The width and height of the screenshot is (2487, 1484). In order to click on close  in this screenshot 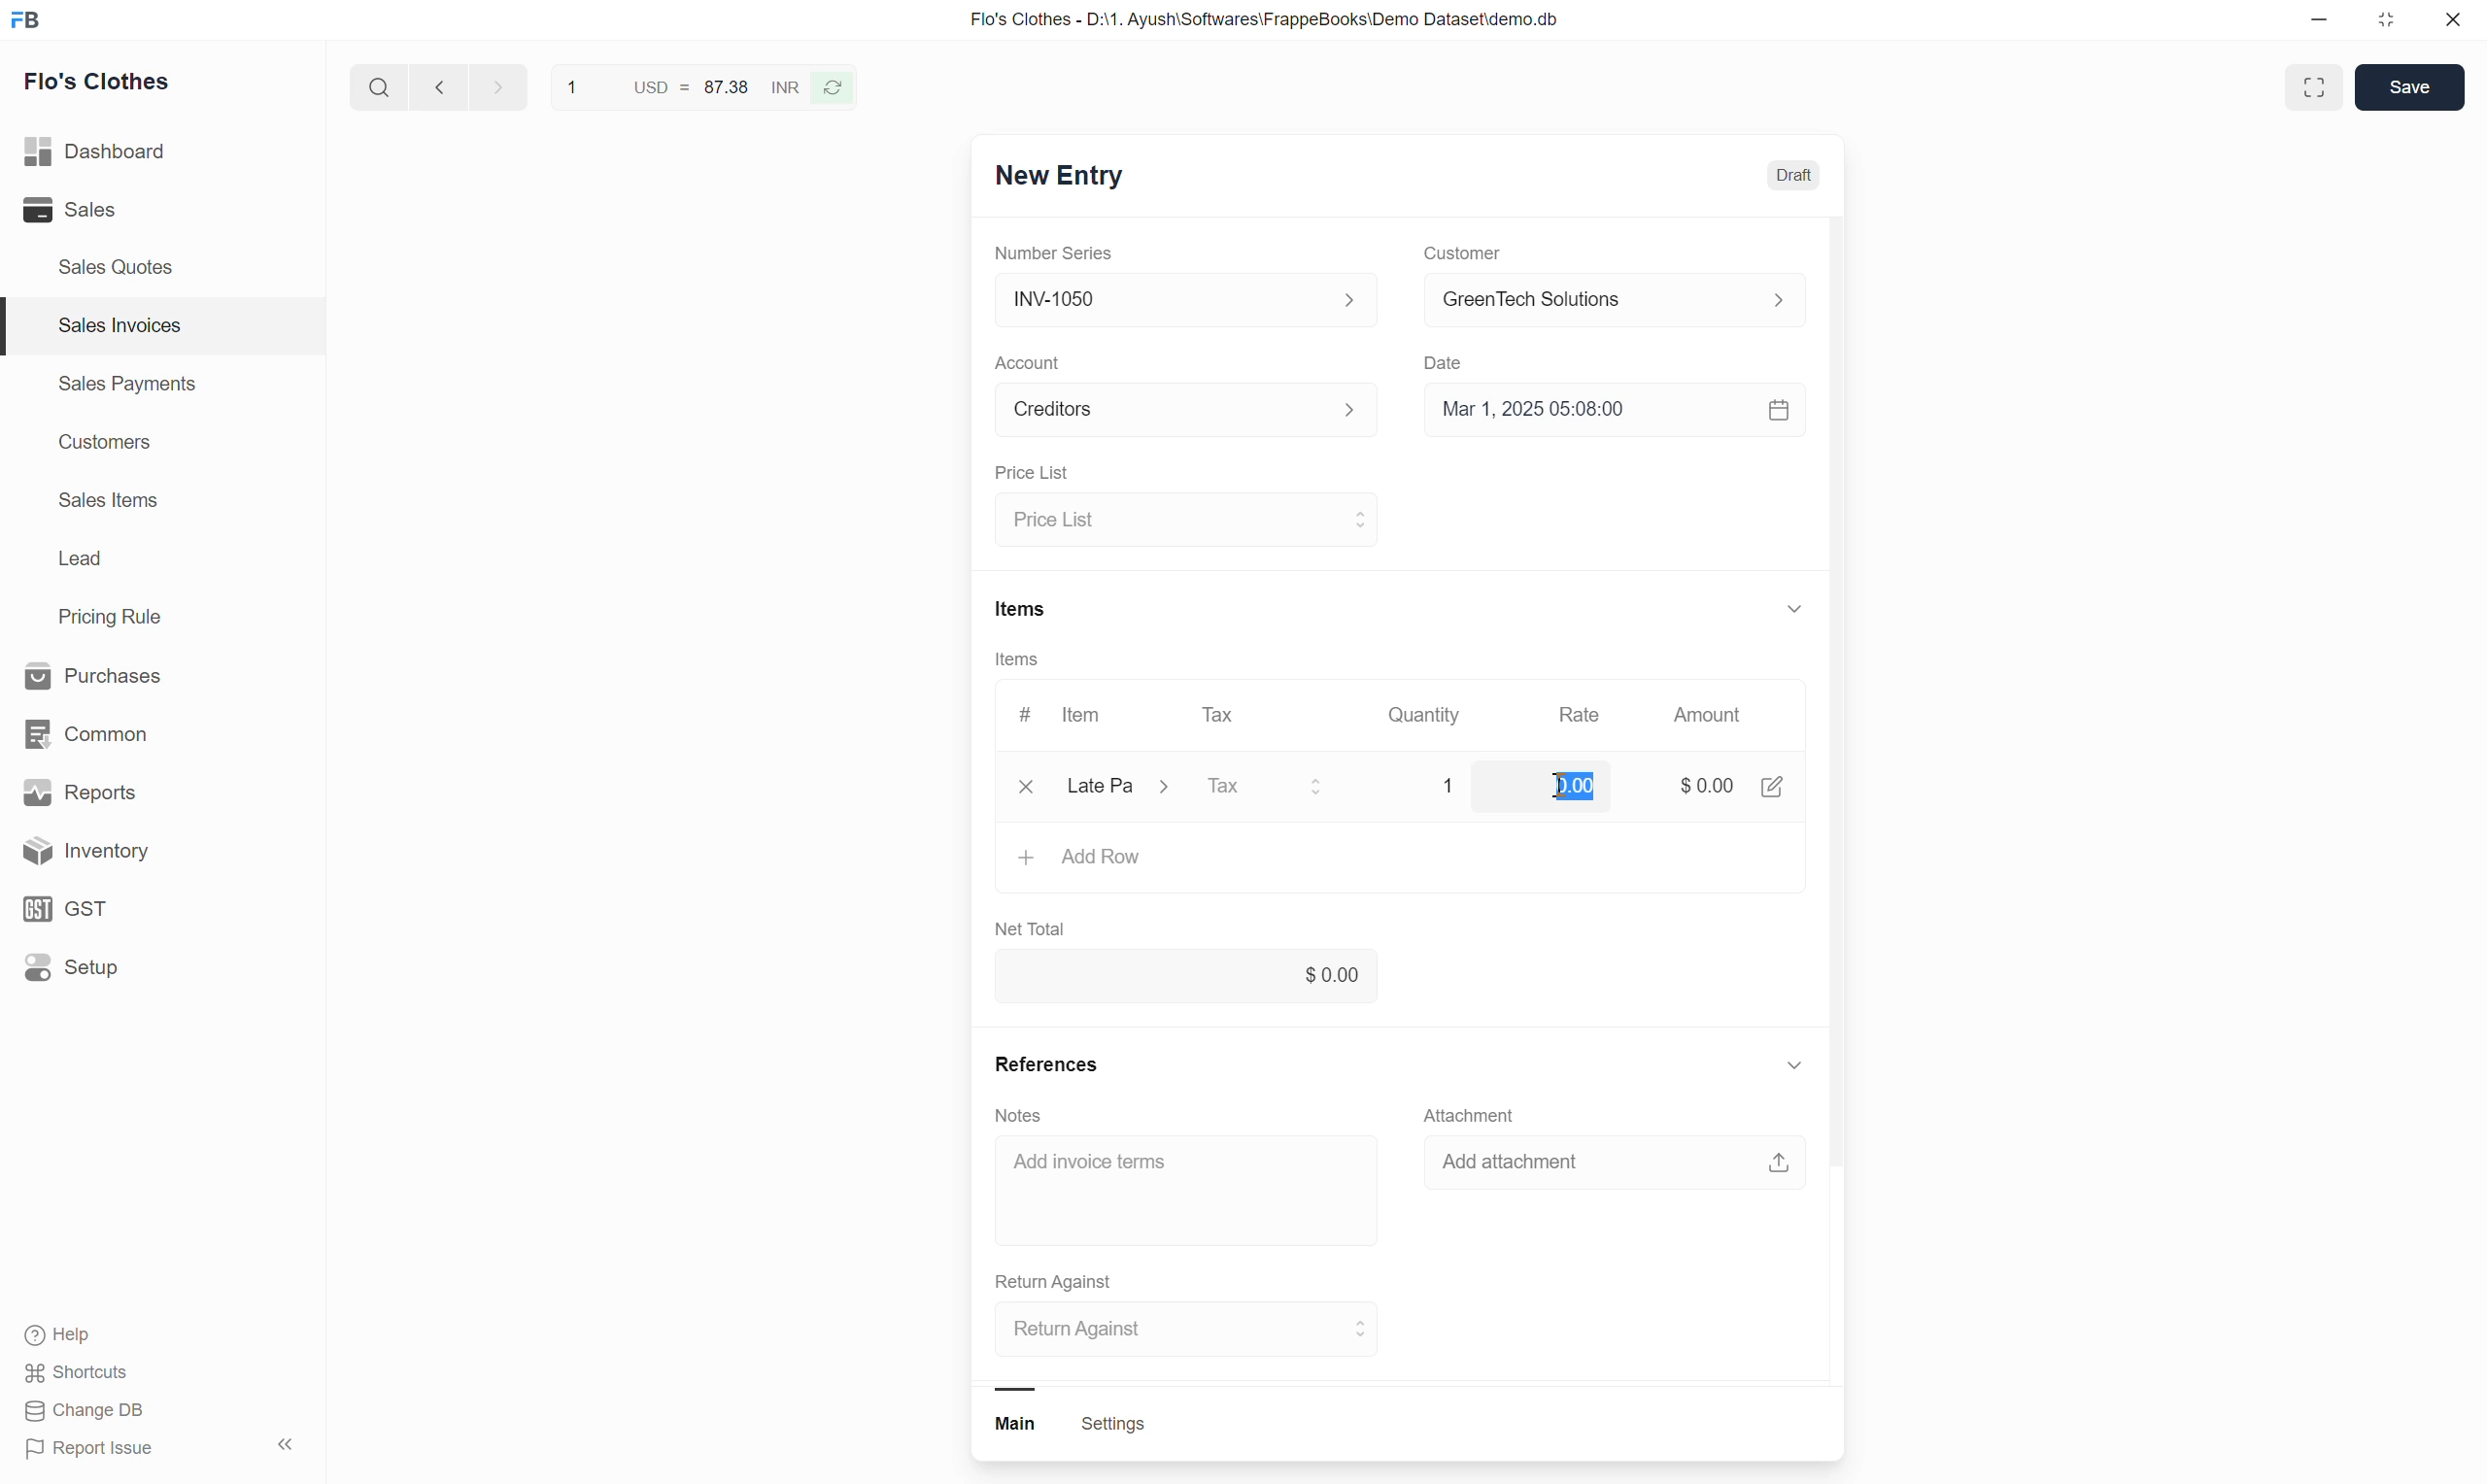, I will do `click(2455, 22)`.